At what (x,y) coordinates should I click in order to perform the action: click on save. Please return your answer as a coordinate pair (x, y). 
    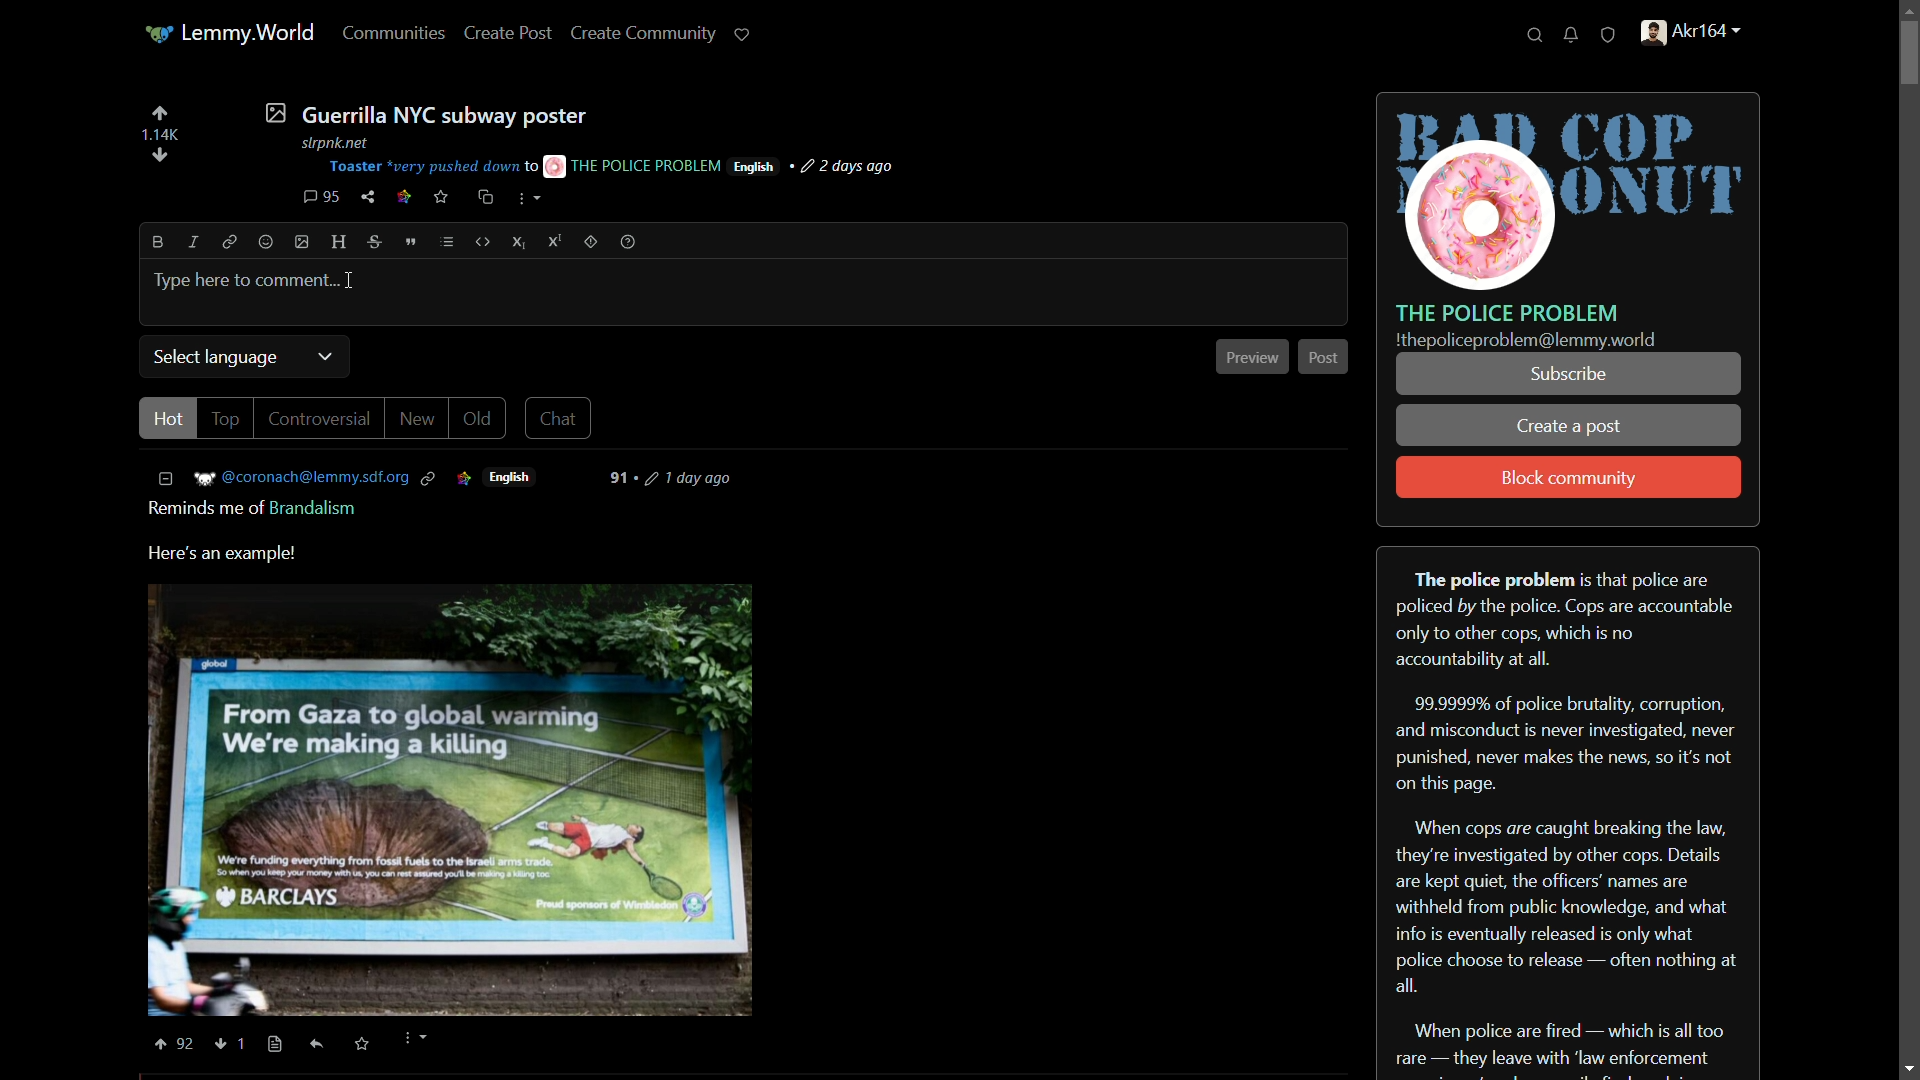
    Looking at the image, I should click on (442, 197).